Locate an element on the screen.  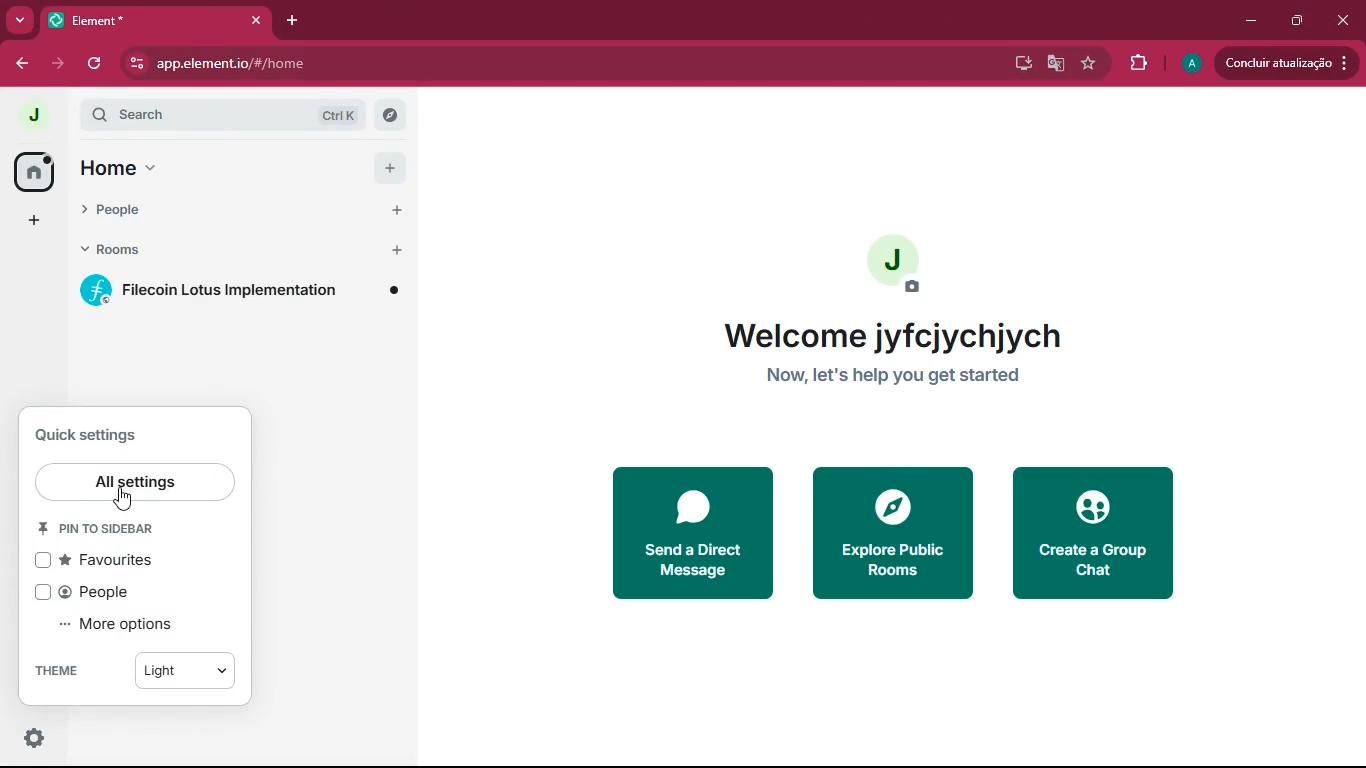
theme is located at coordinates (61, 668).